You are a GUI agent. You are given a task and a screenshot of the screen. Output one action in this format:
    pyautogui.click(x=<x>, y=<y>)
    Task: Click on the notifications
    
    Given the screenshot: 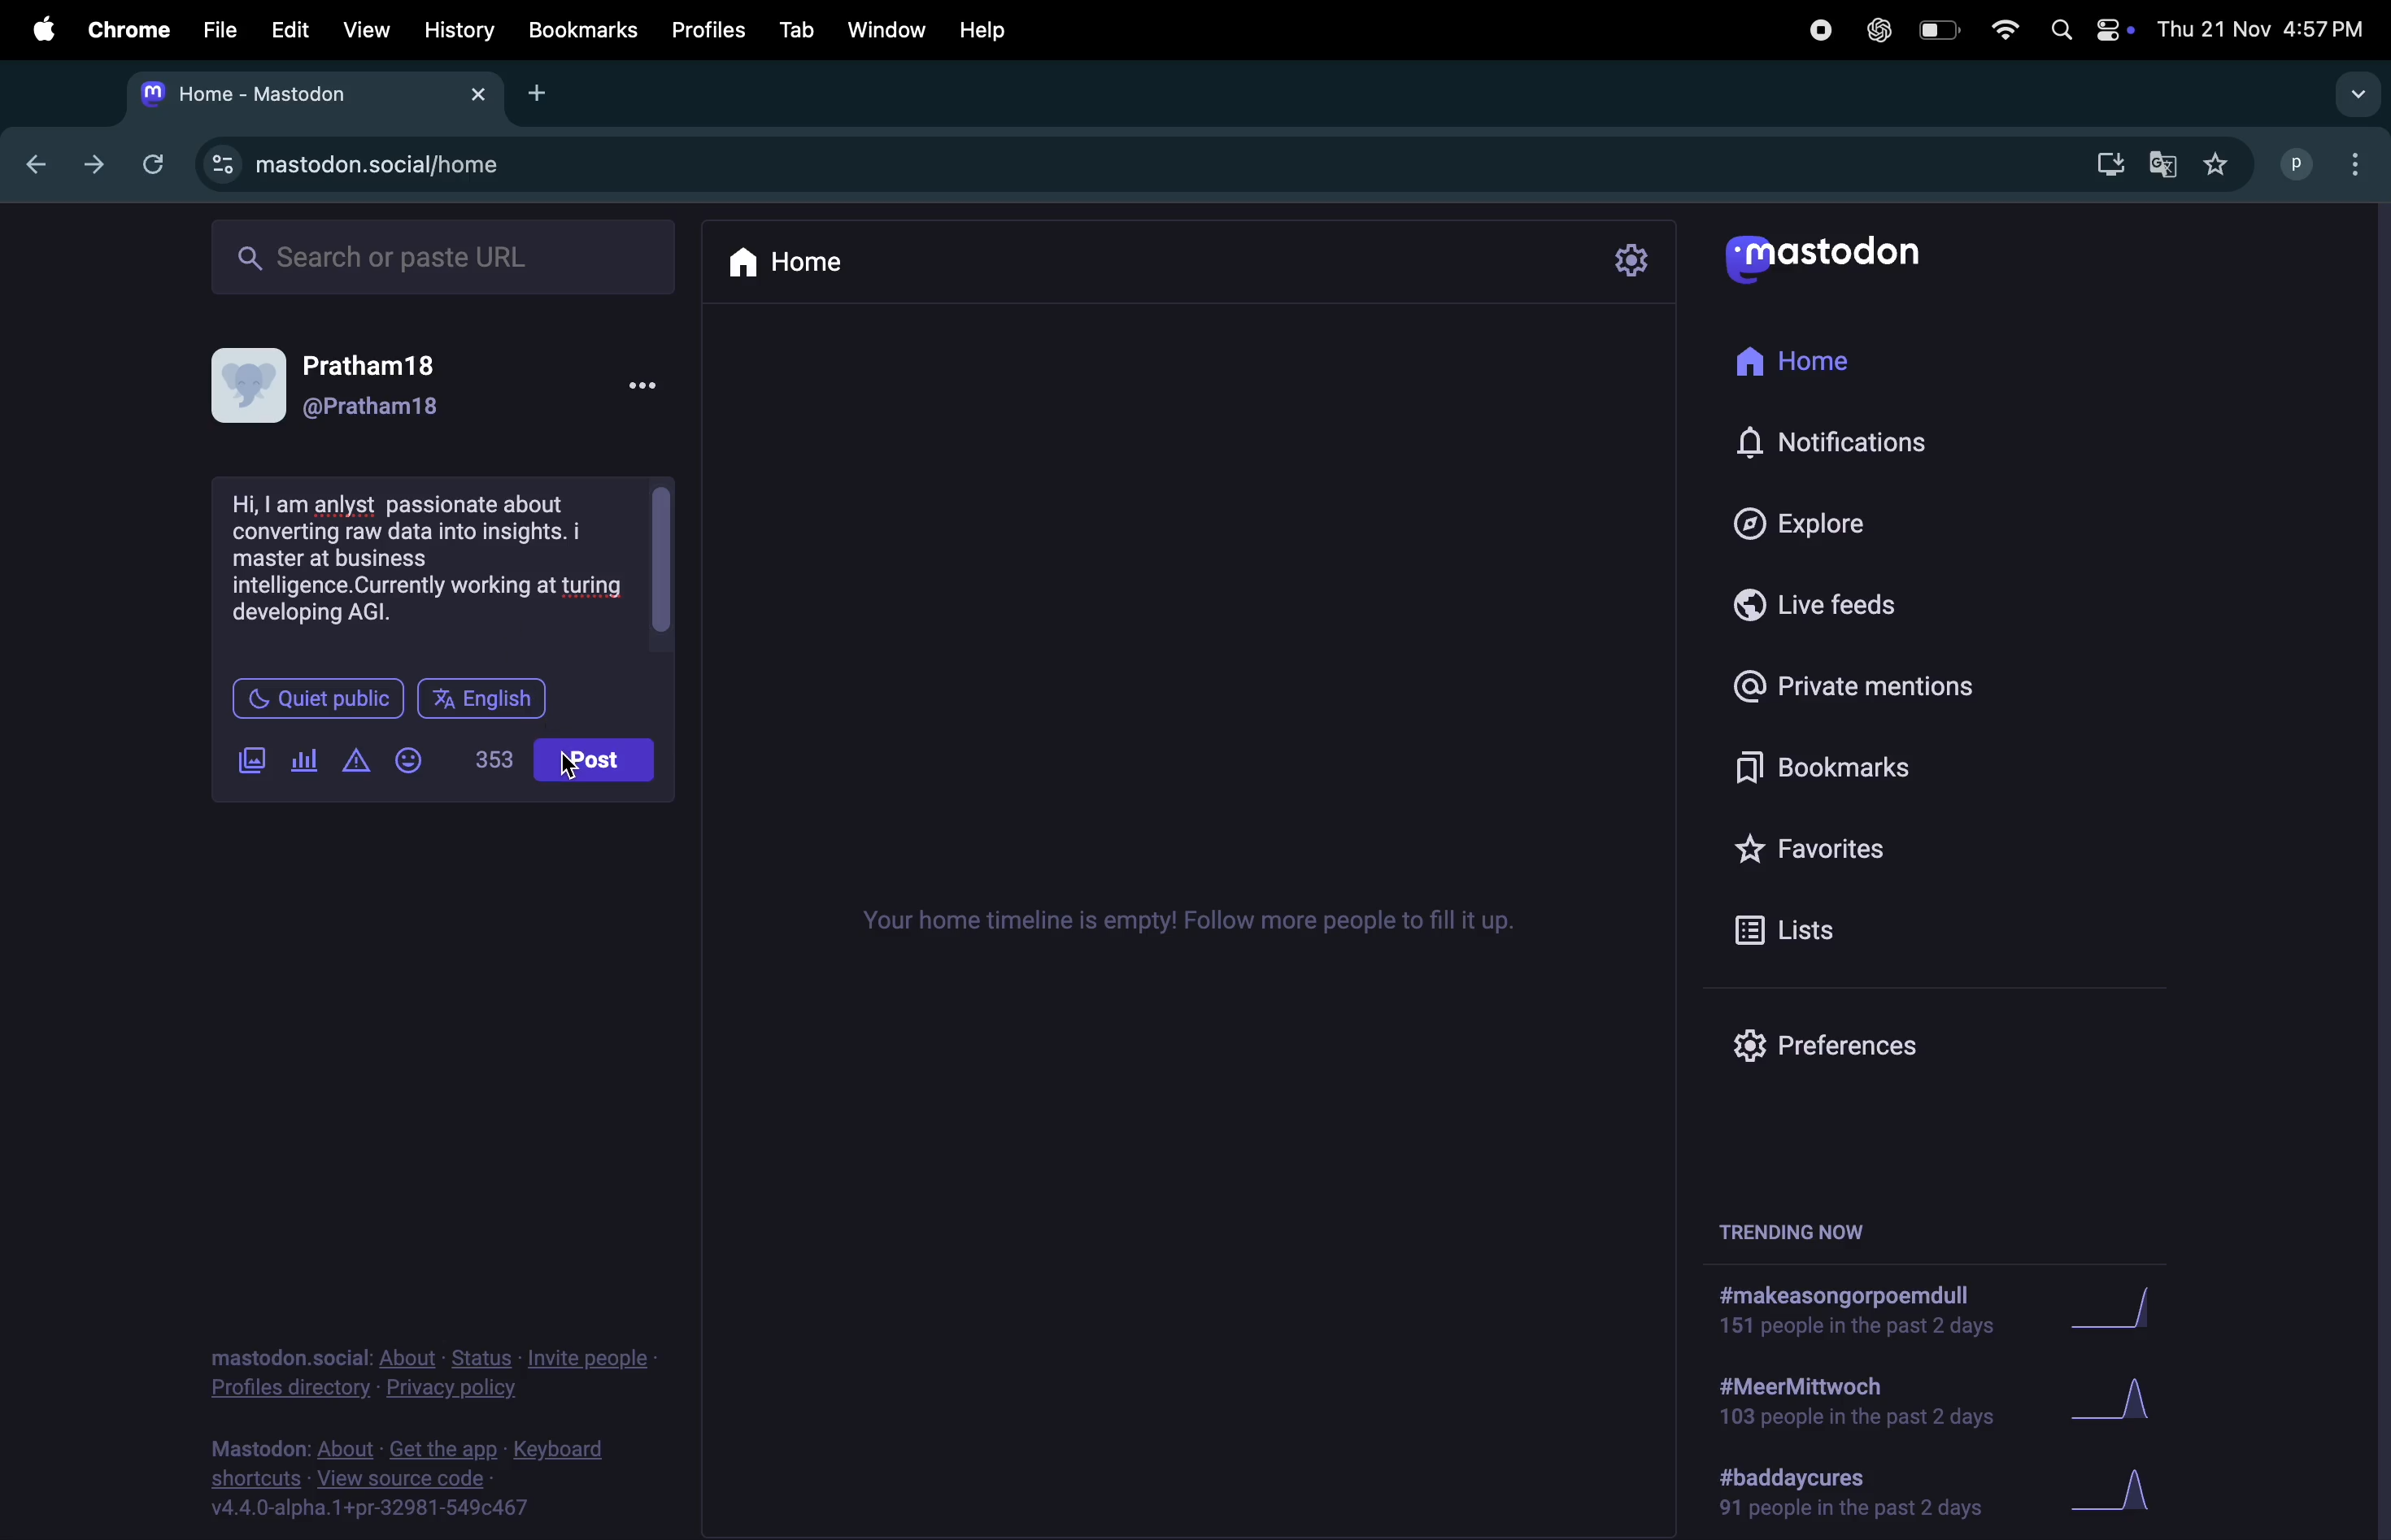 What is the action you would take?
    pyautogui.click(x=1849, y=441)
    